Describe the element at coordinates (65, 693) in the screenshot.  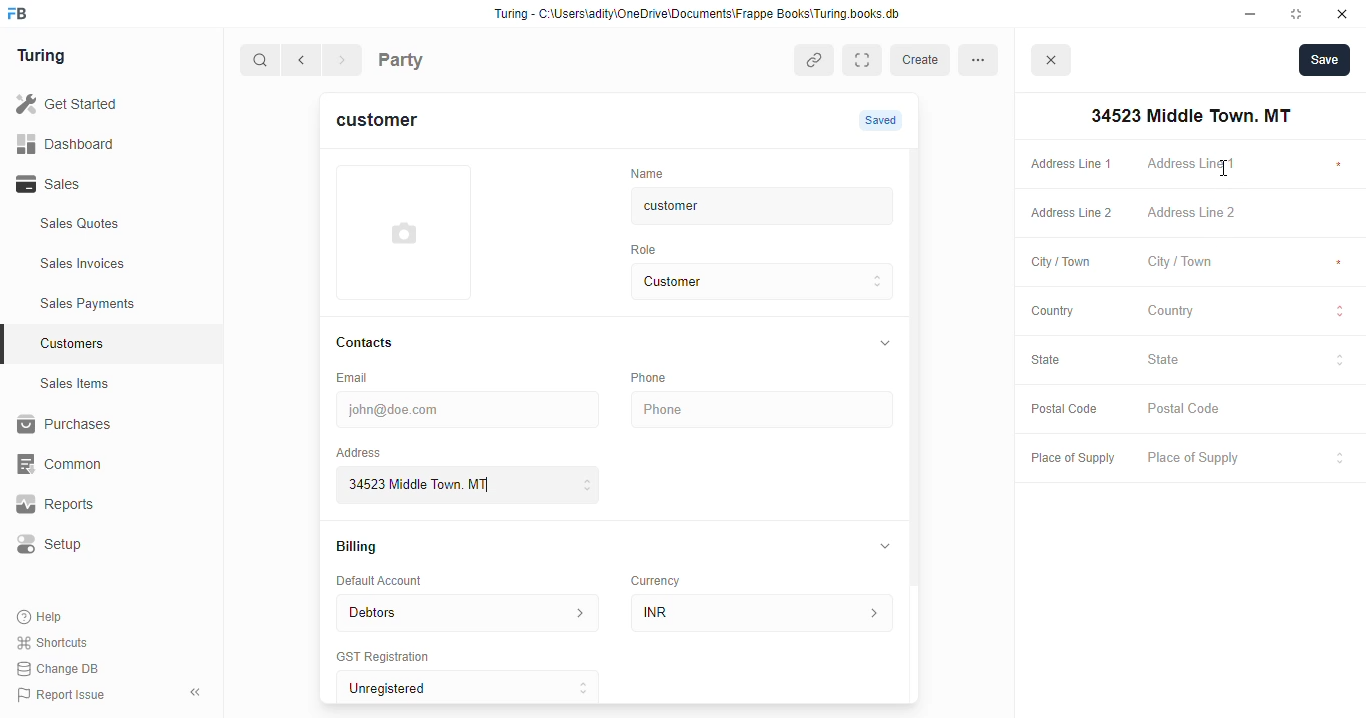
I see `Report Issue` at that location.